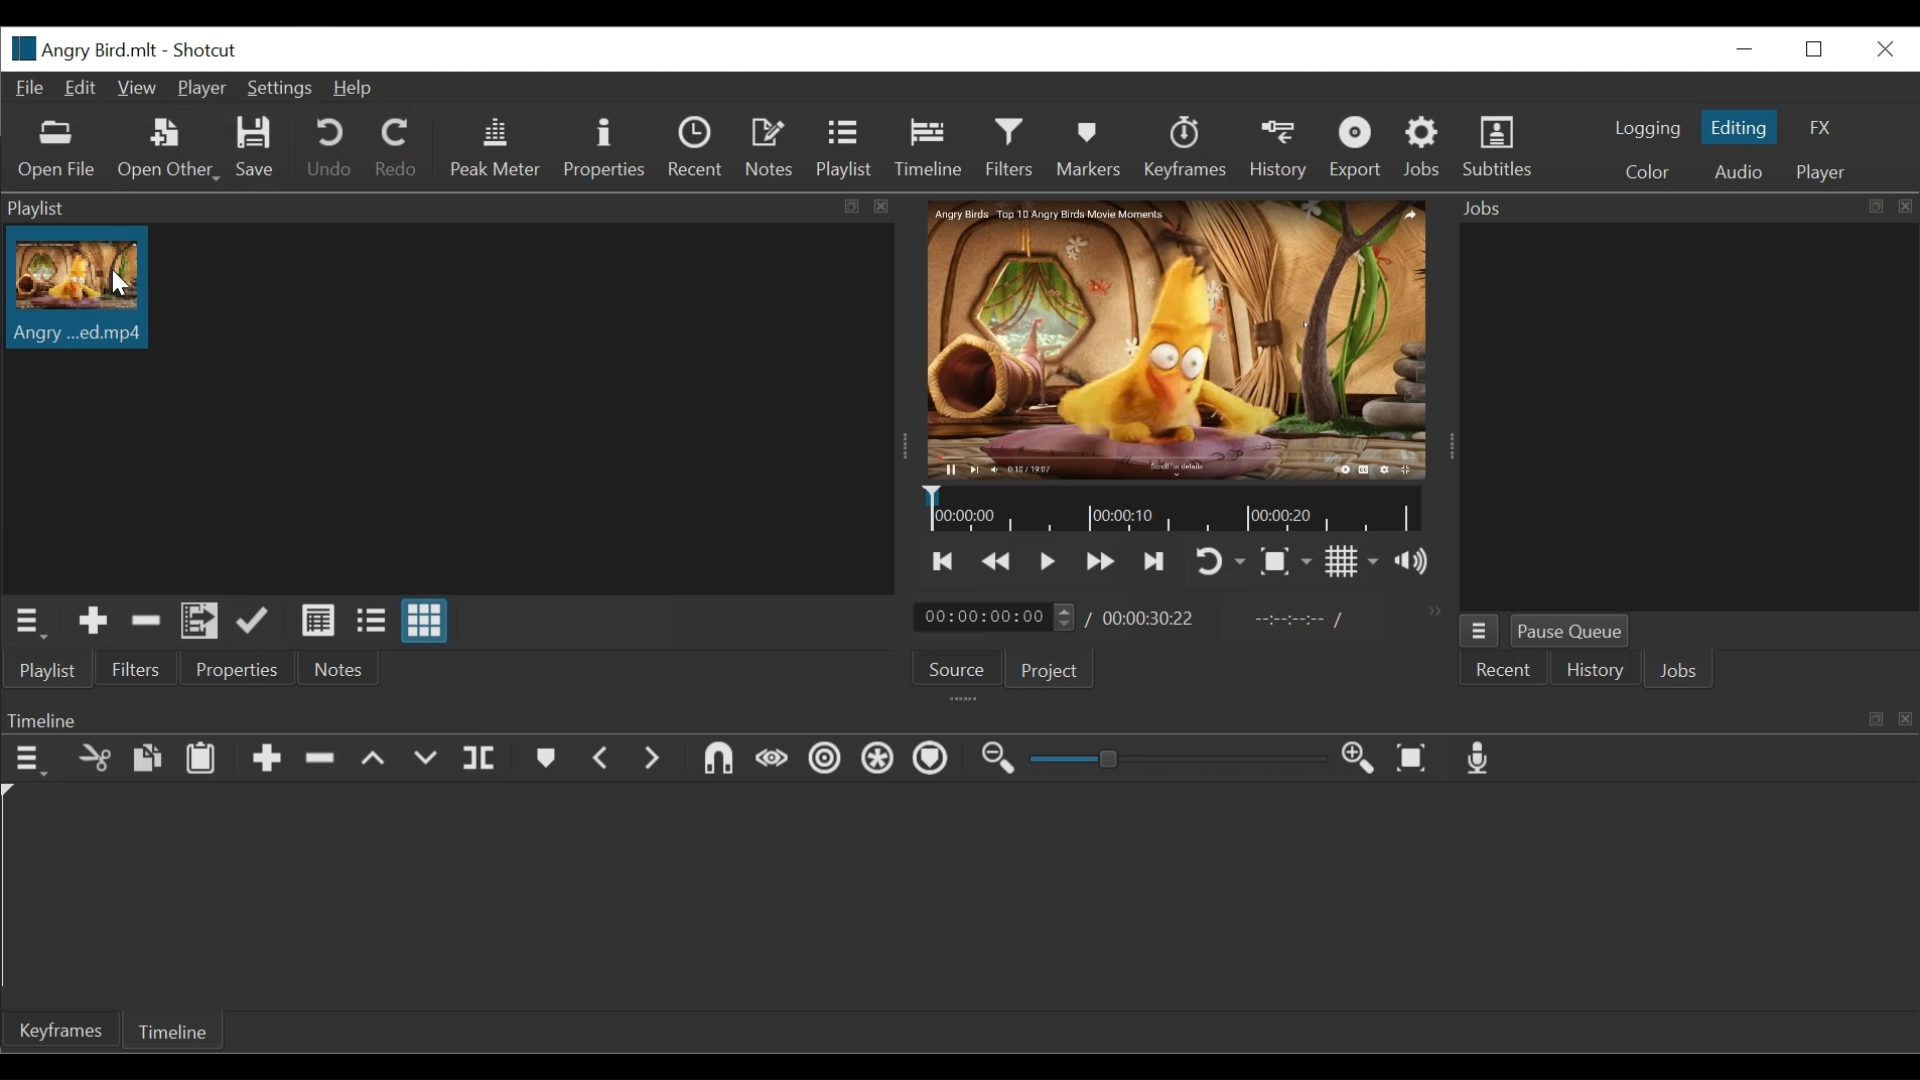 The height and width of the screenshot is (1080, 1920). Describe the element at coordinates (1173, 759) in the screenshot. I see `Zoom slider` at that location.